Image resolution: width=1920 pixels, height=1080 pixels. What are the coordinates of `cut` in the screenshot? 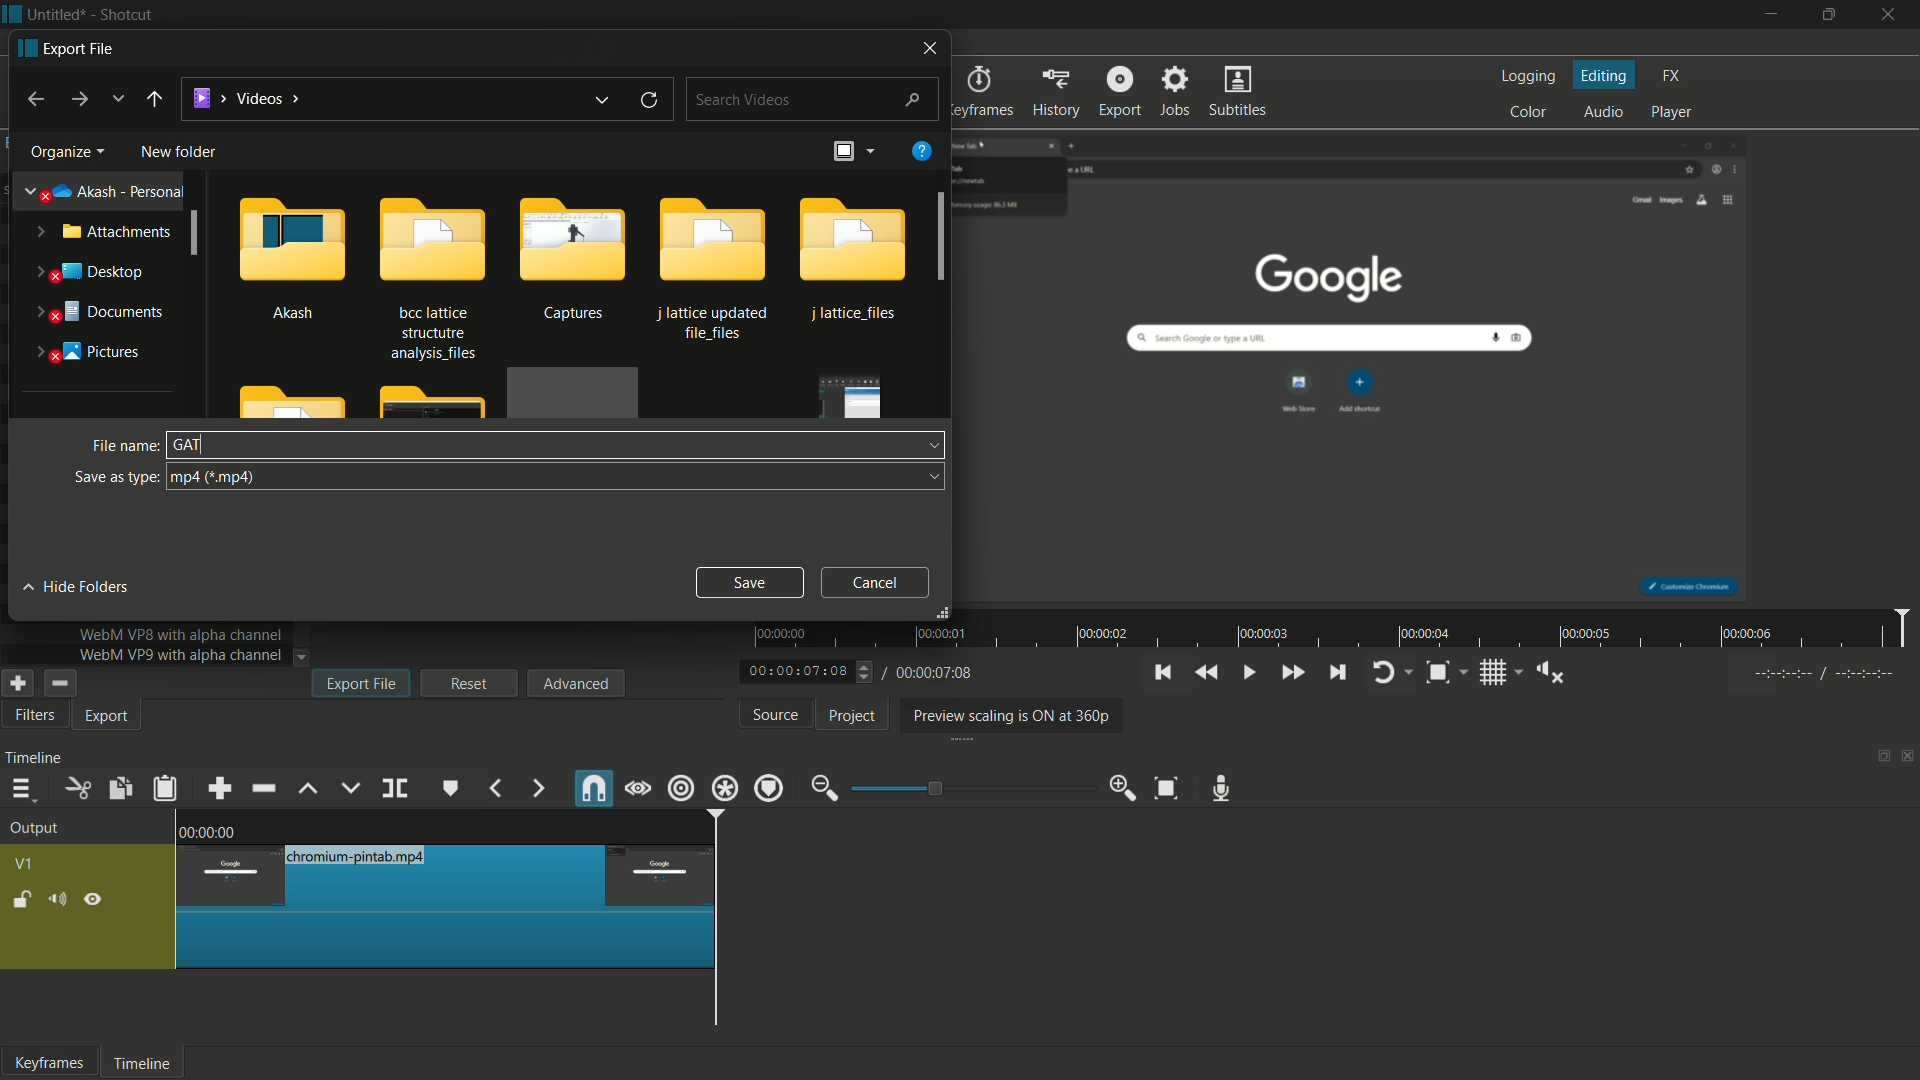 It's located at (77, 790).